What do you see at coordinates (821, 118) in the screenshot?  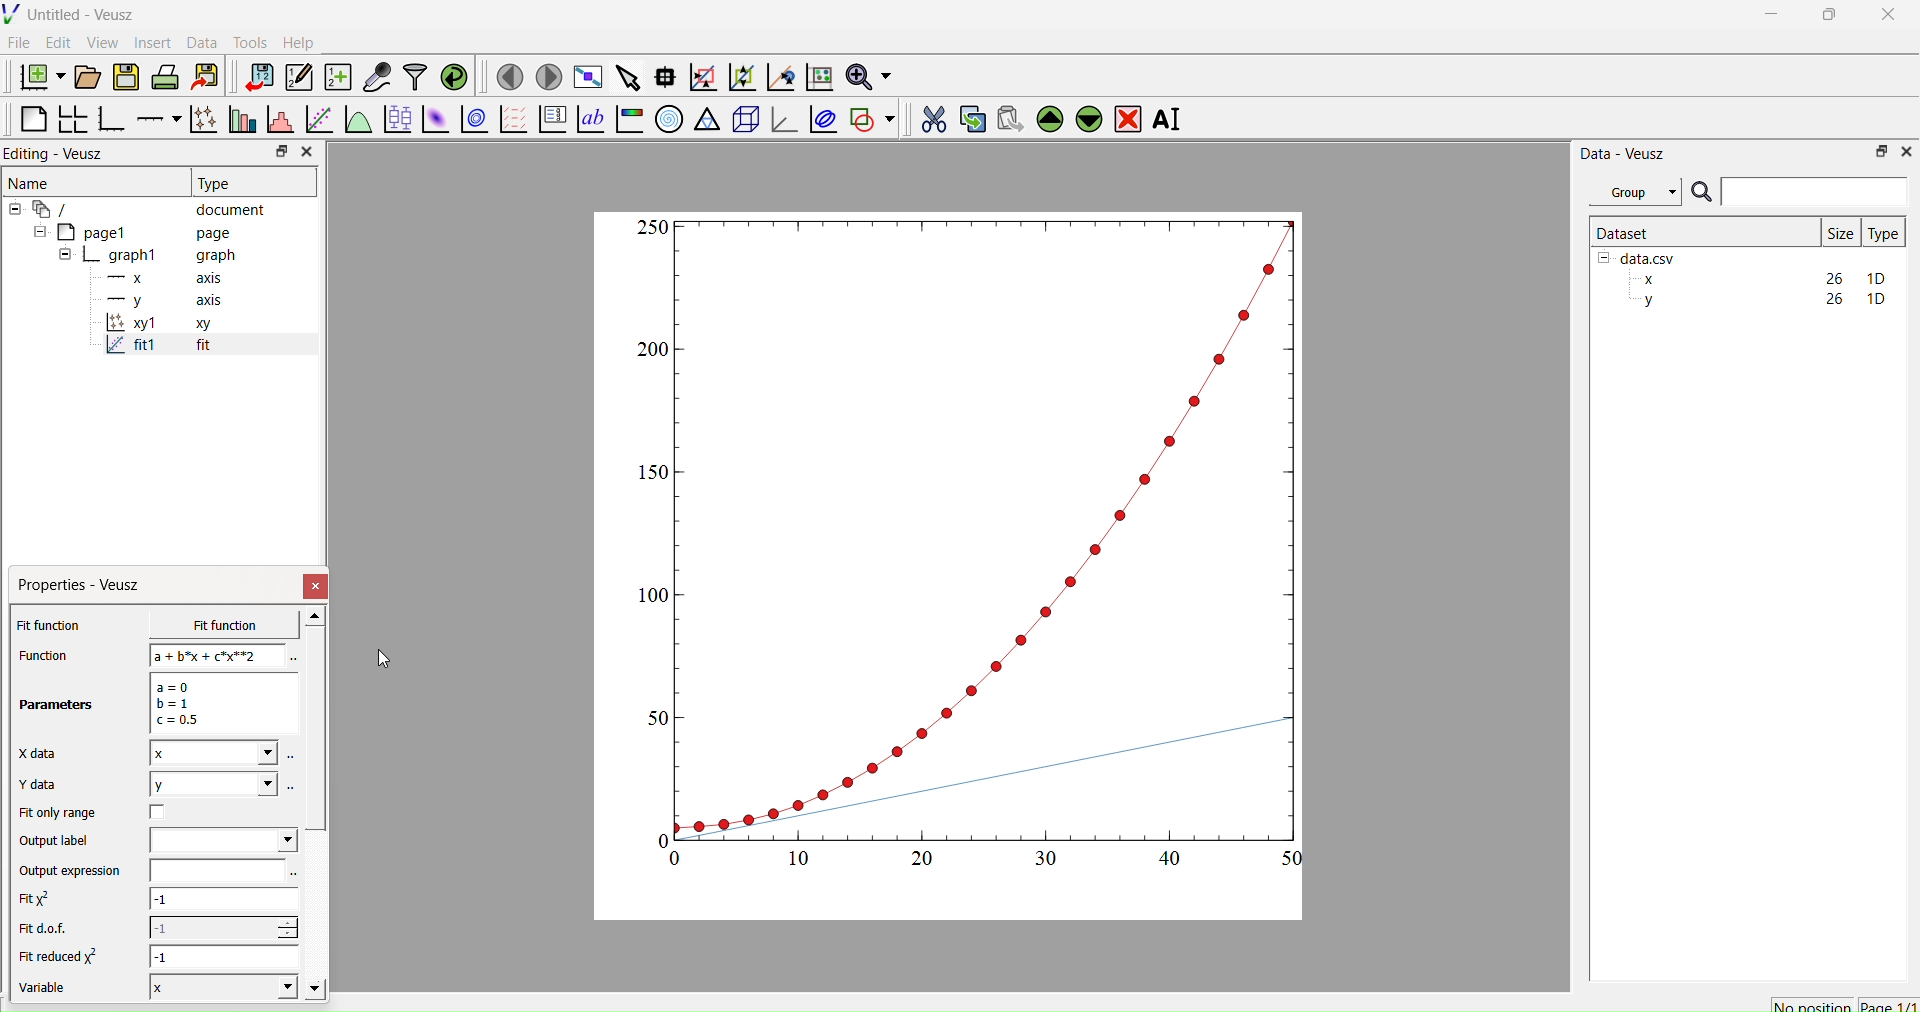 I see `Plot covariance ellipses` at bounding box center [821, 118].